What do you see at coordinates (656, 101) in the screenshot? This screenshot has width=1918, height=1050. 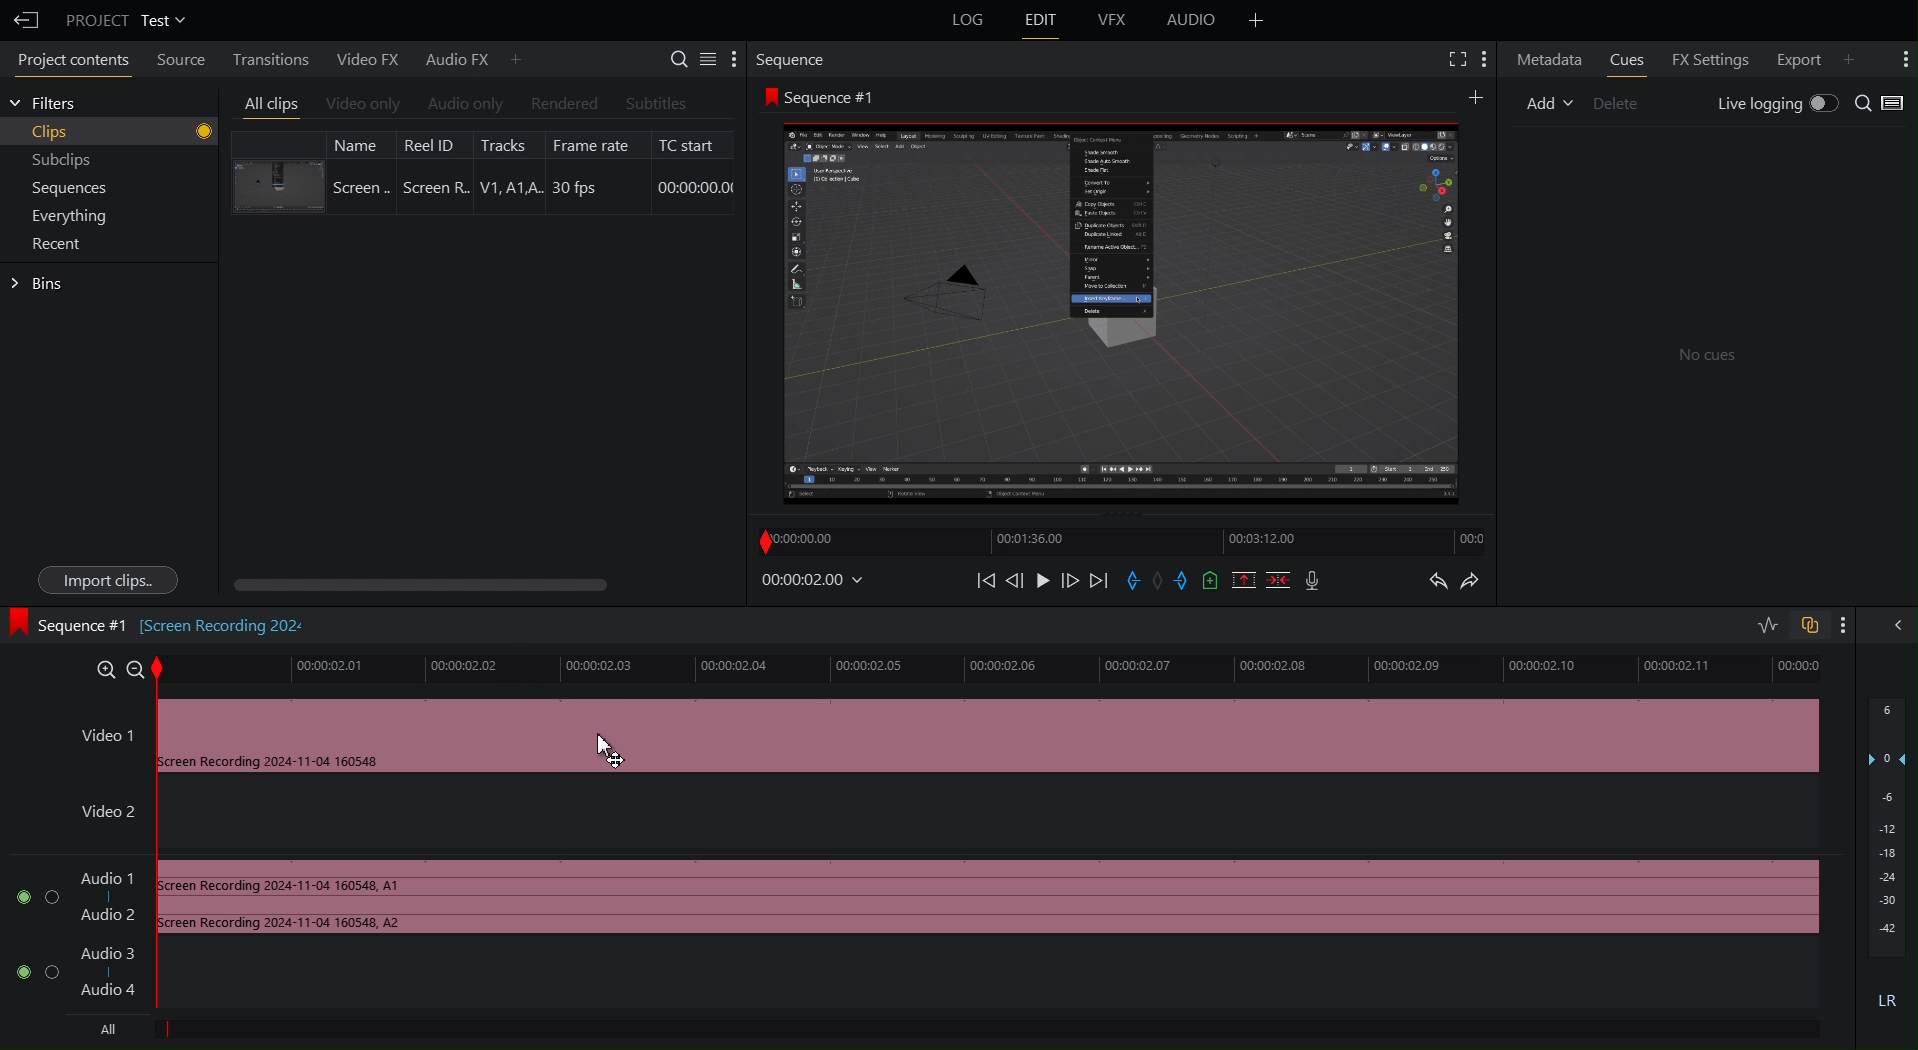 I see `Subtitle` at bounding box center [656, 101].